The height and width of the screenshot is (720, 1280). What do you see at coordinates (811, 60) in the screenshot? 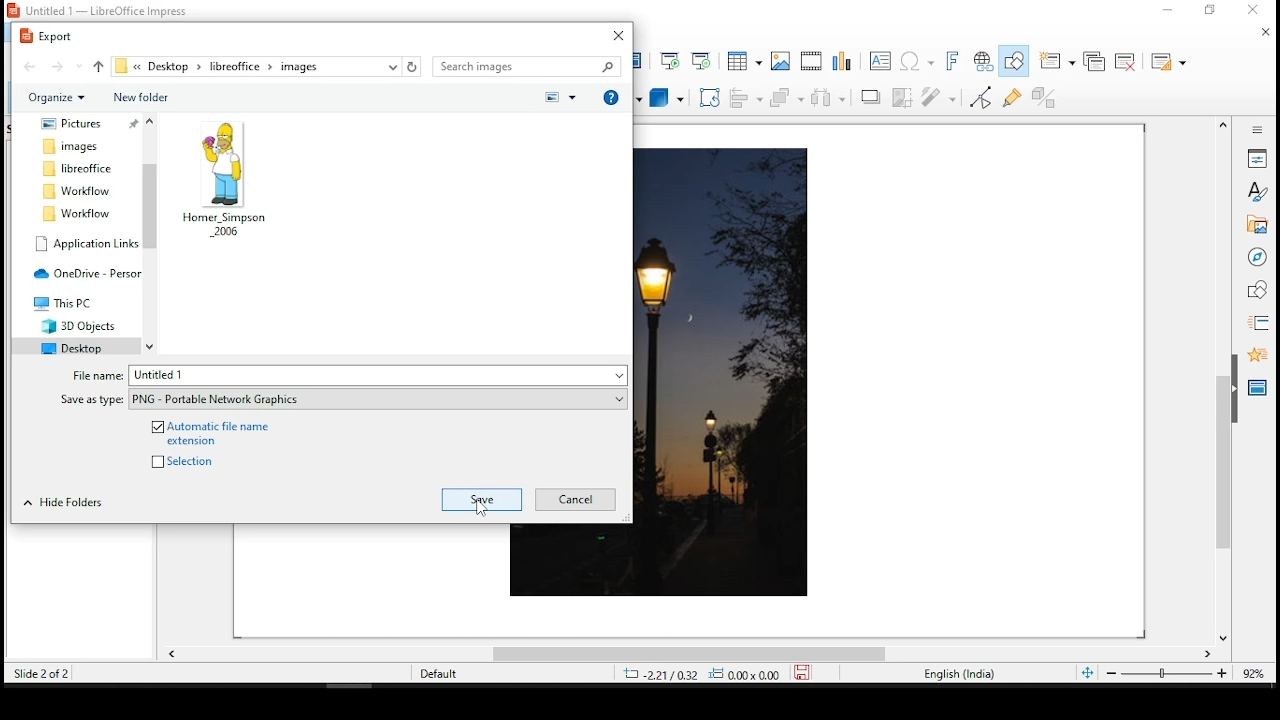
I see `insert audio and video` at bounding box center [811, 60].